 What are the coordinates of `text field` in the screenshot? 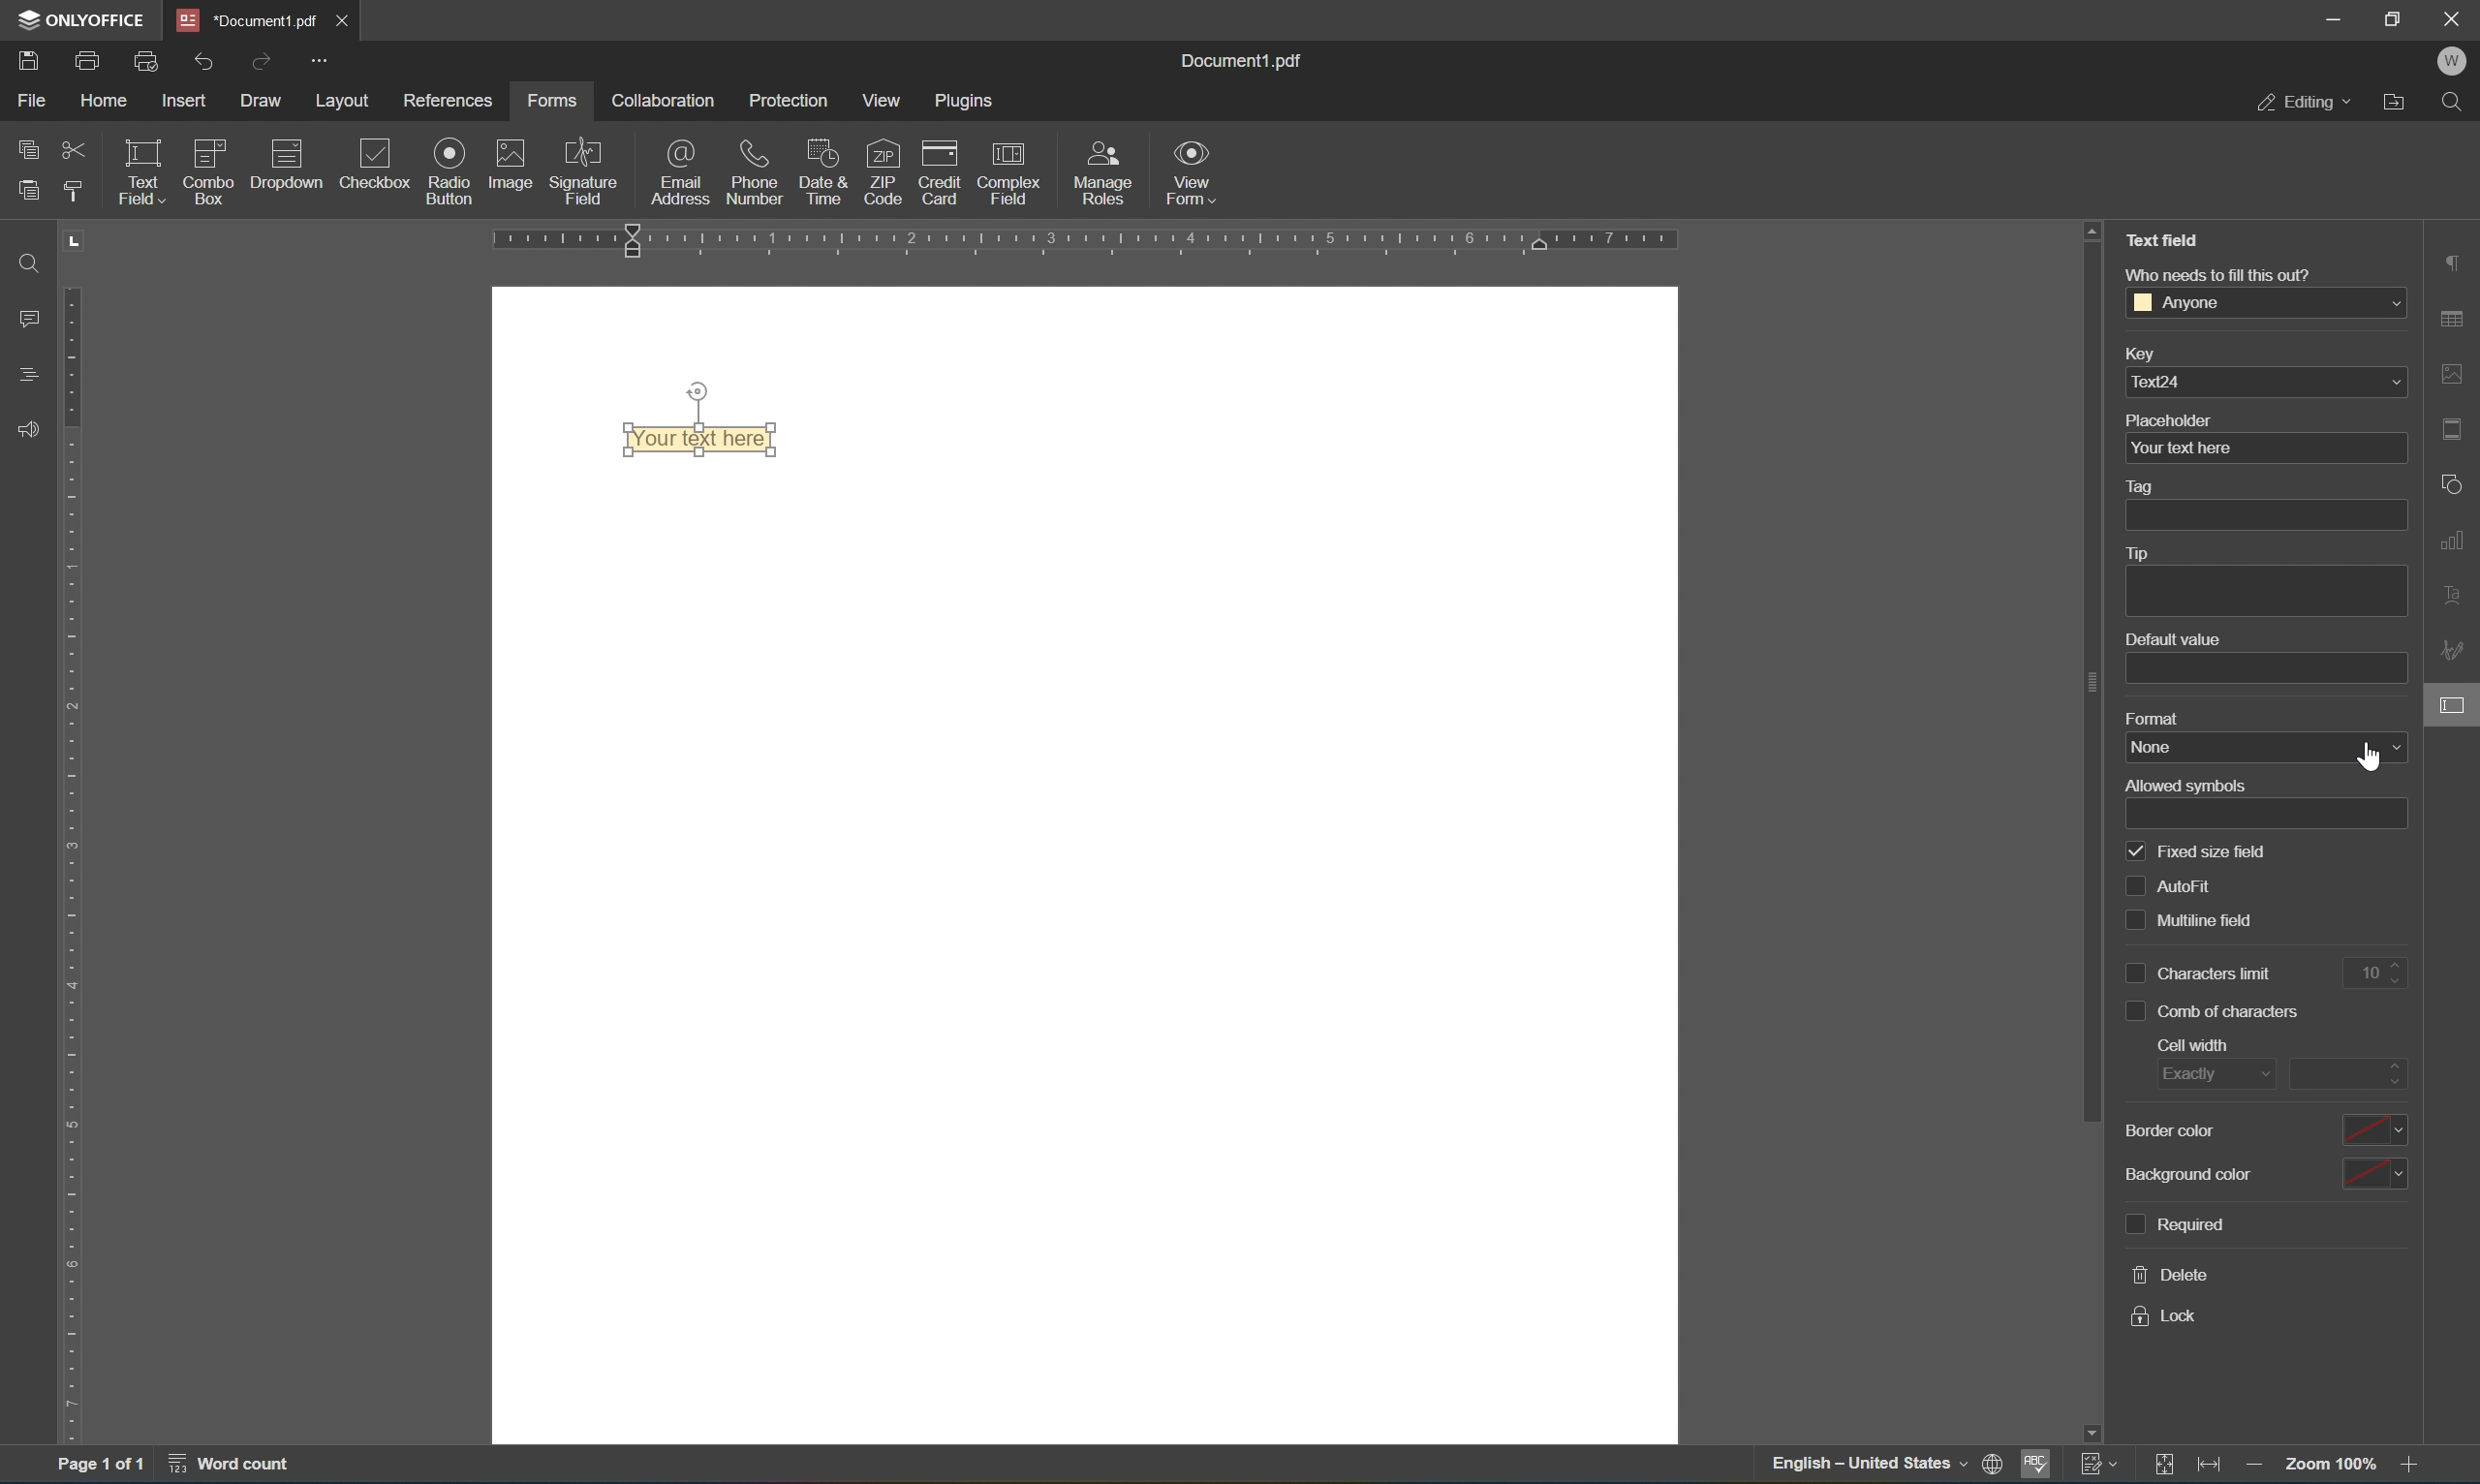 It's located at (139, 170).